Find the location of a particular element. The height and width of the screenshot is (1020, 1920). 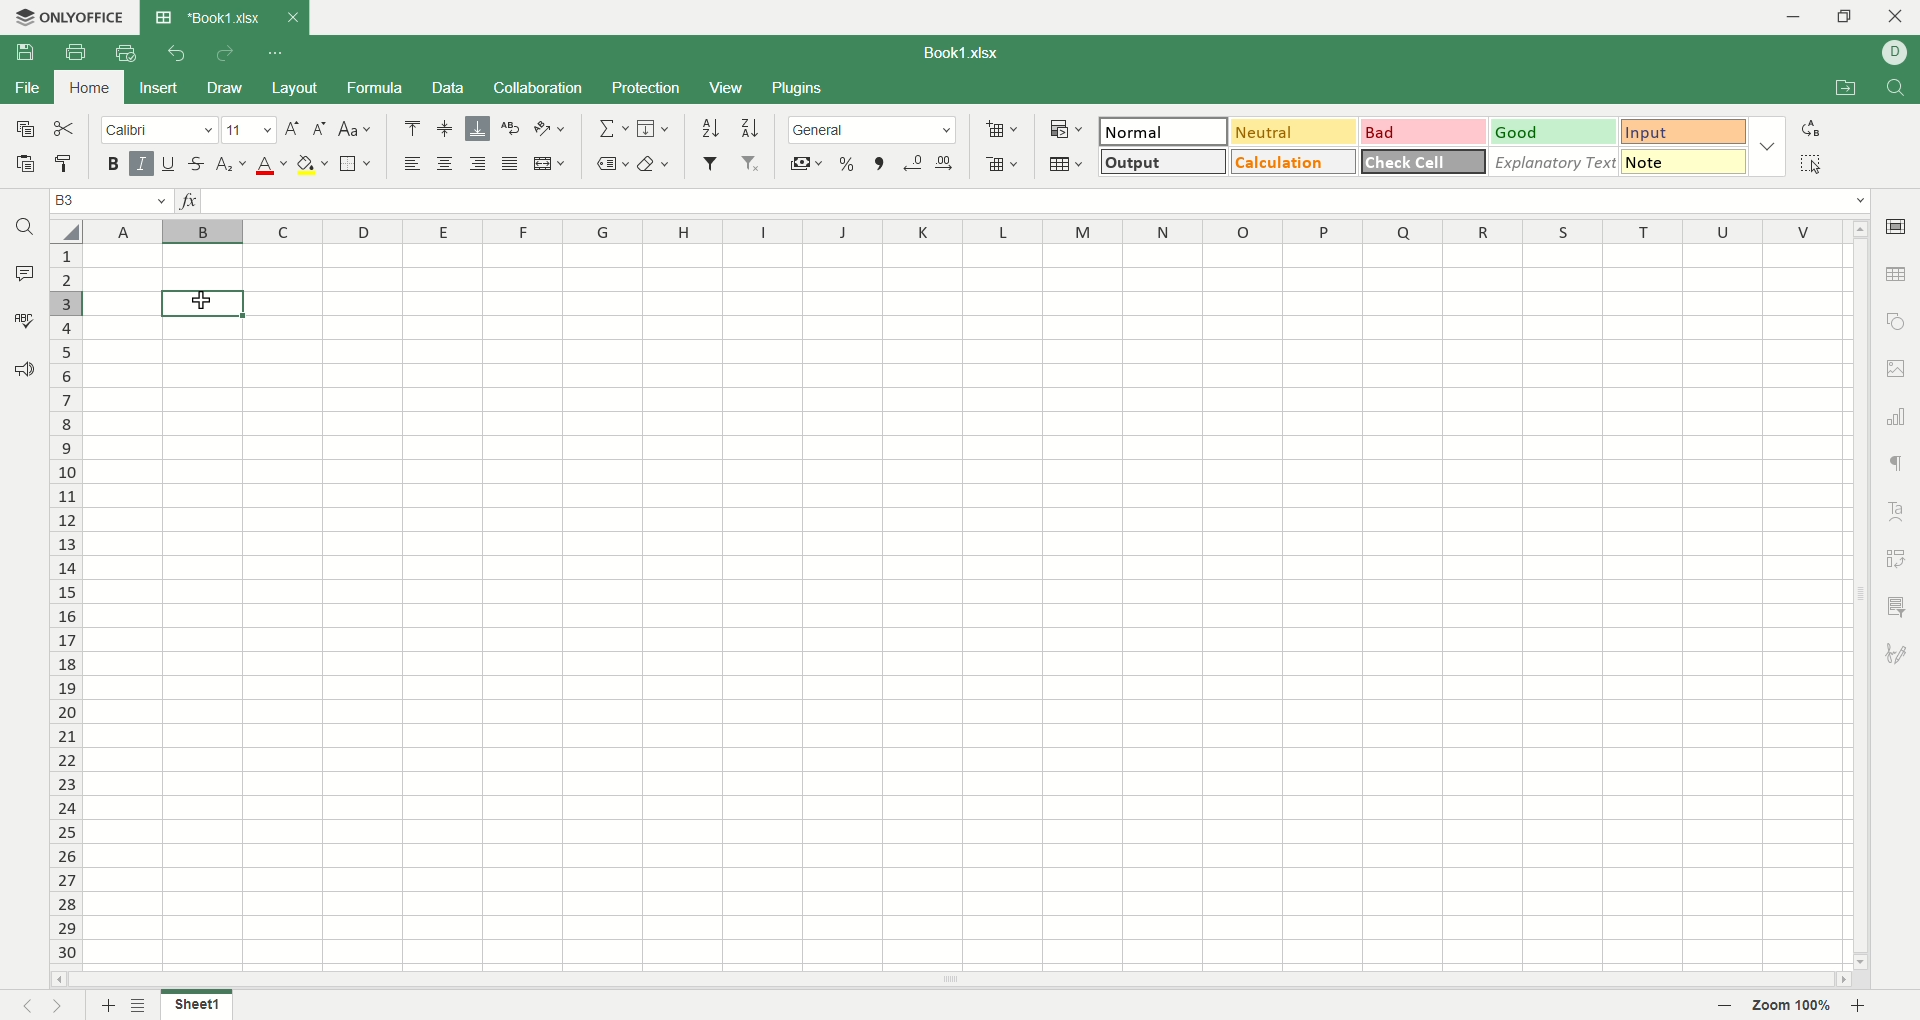

worksheet is located at coordinates (968, 610).